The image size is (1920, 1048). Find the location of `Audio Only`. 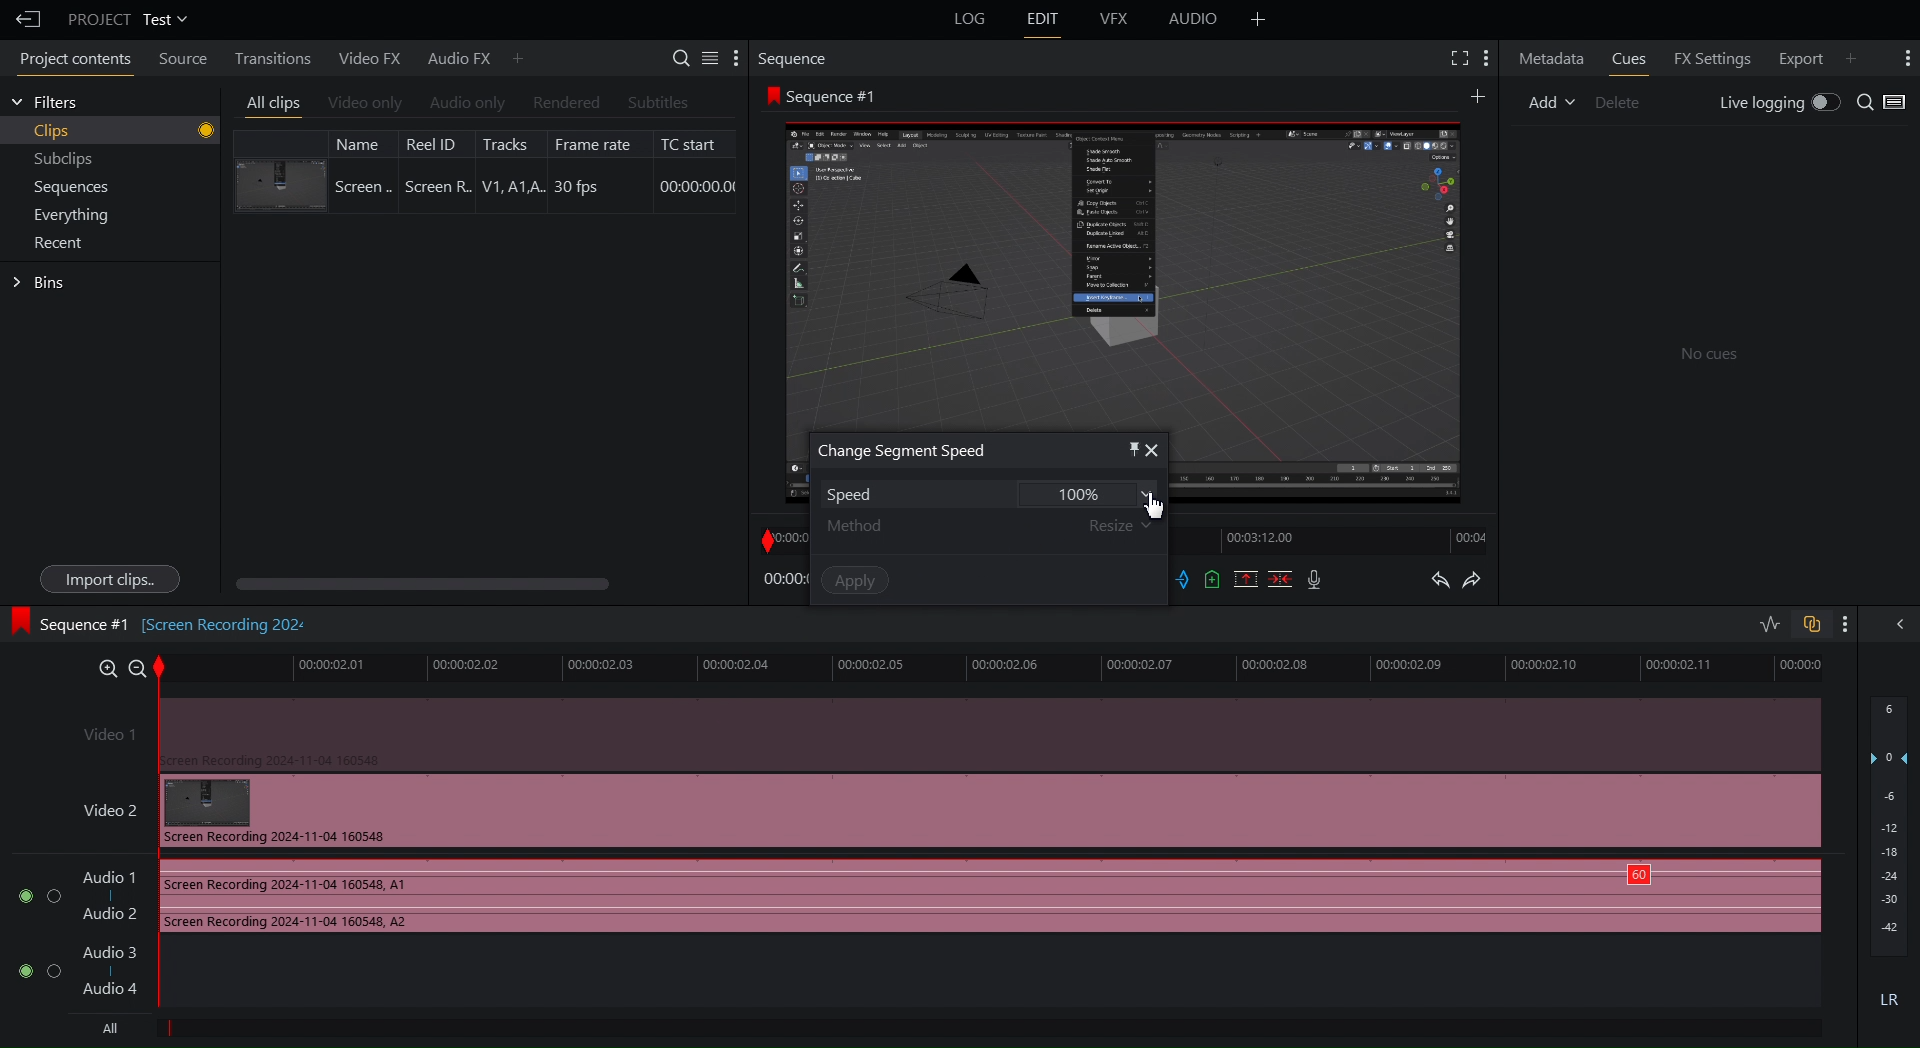

Audio Only is located at coordinates (466, 104).